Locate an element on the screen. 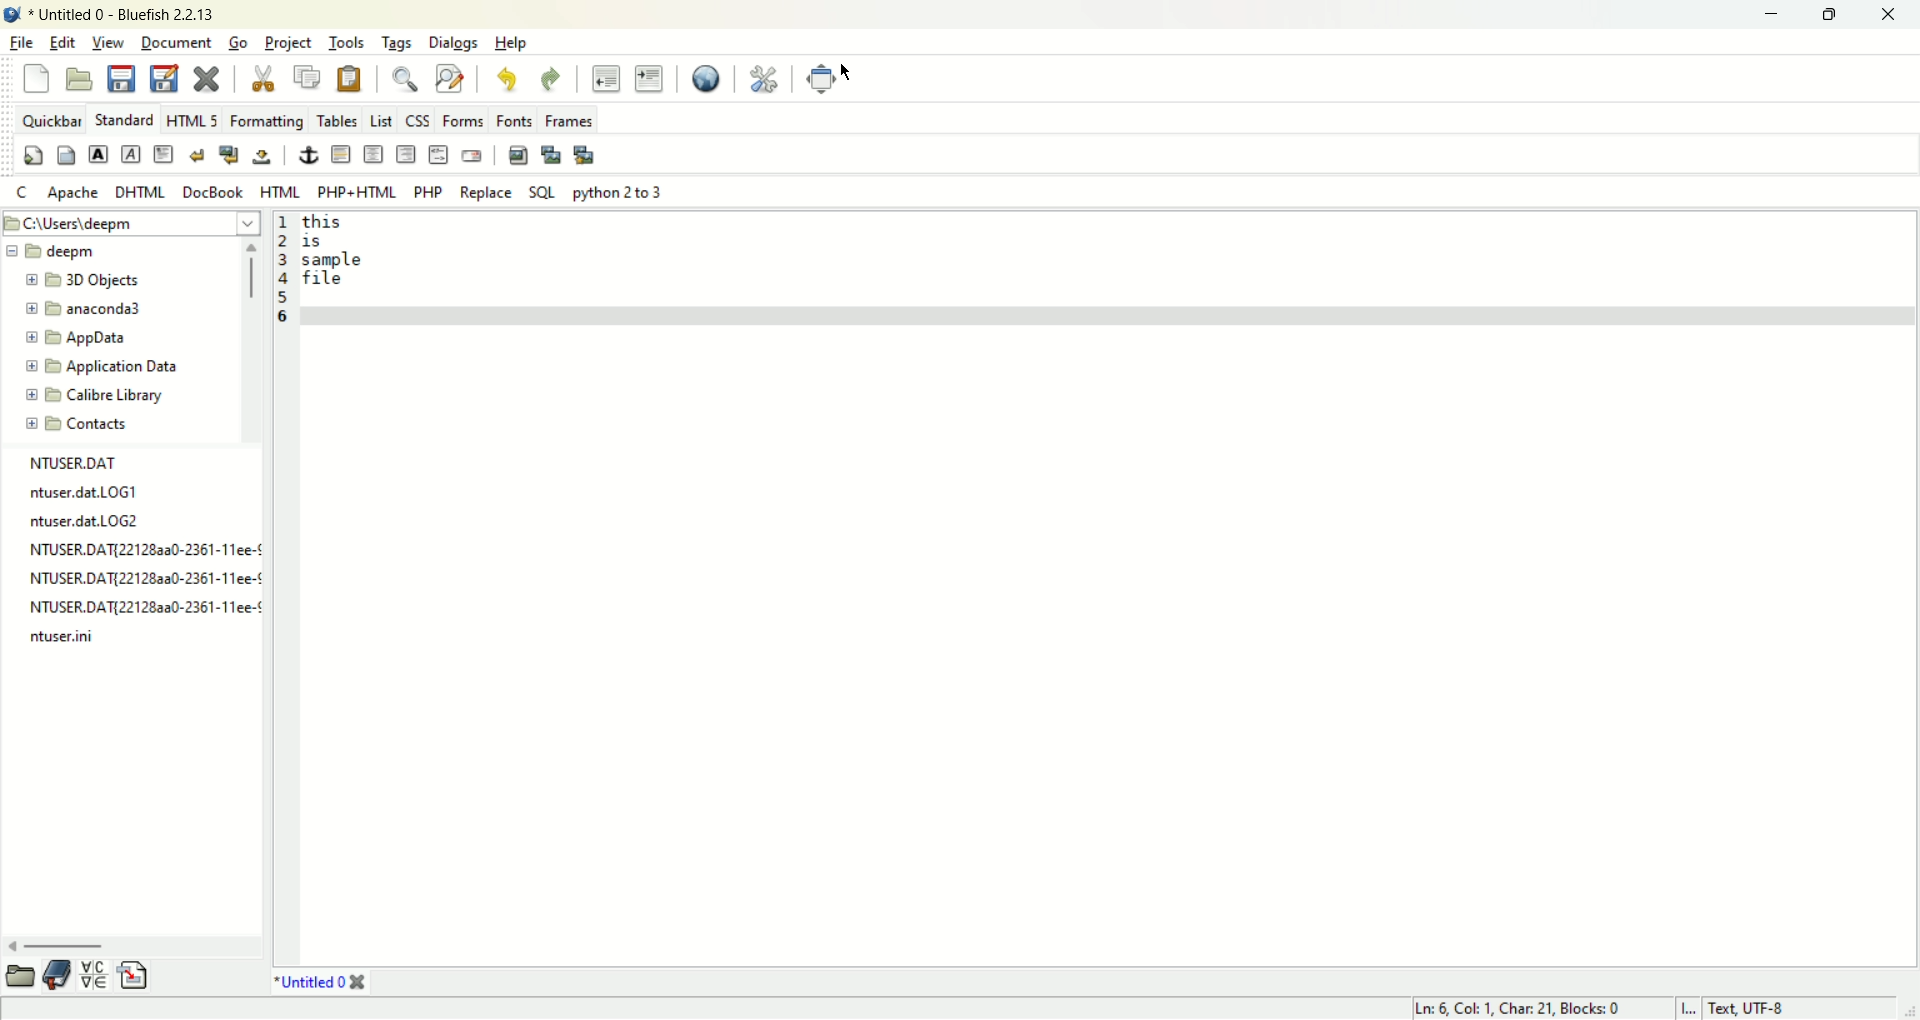  undo is located at coordinates (505, 80).